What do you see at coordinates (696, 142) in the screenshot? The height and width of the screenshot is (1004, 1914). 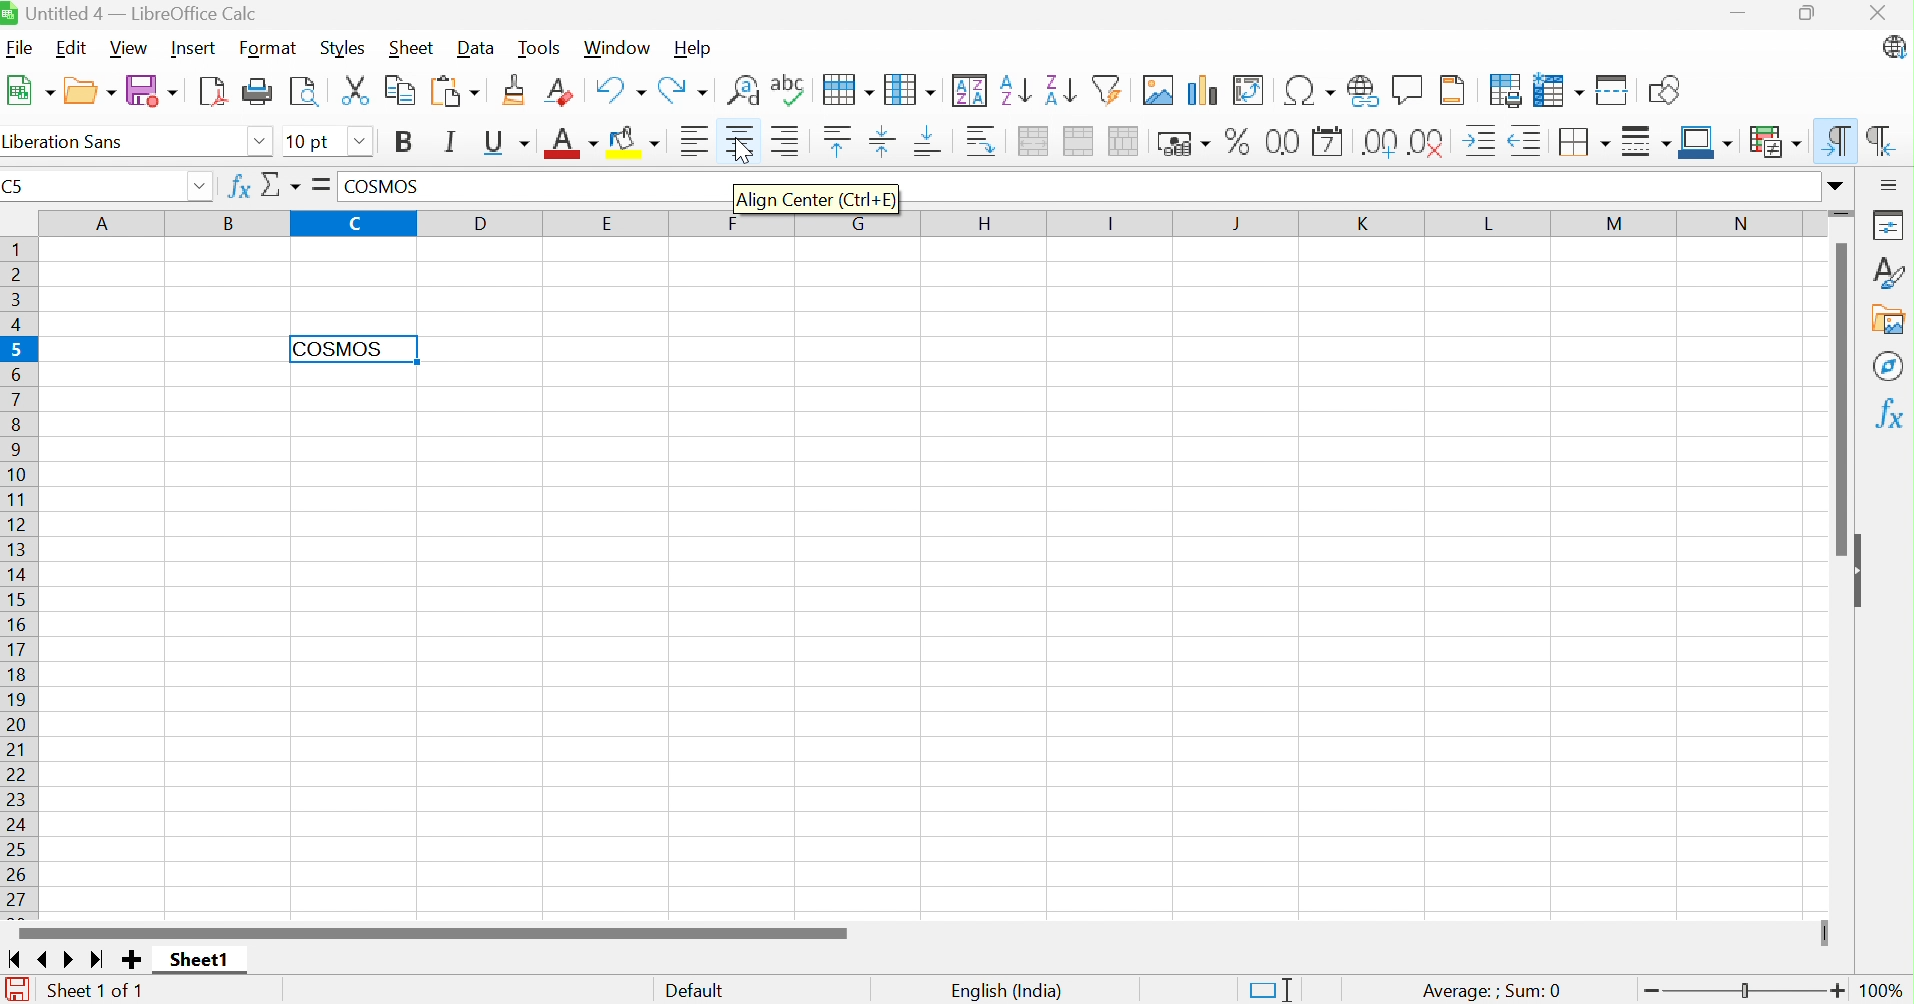 I see `Align Left` at bounding box center [696, 142].